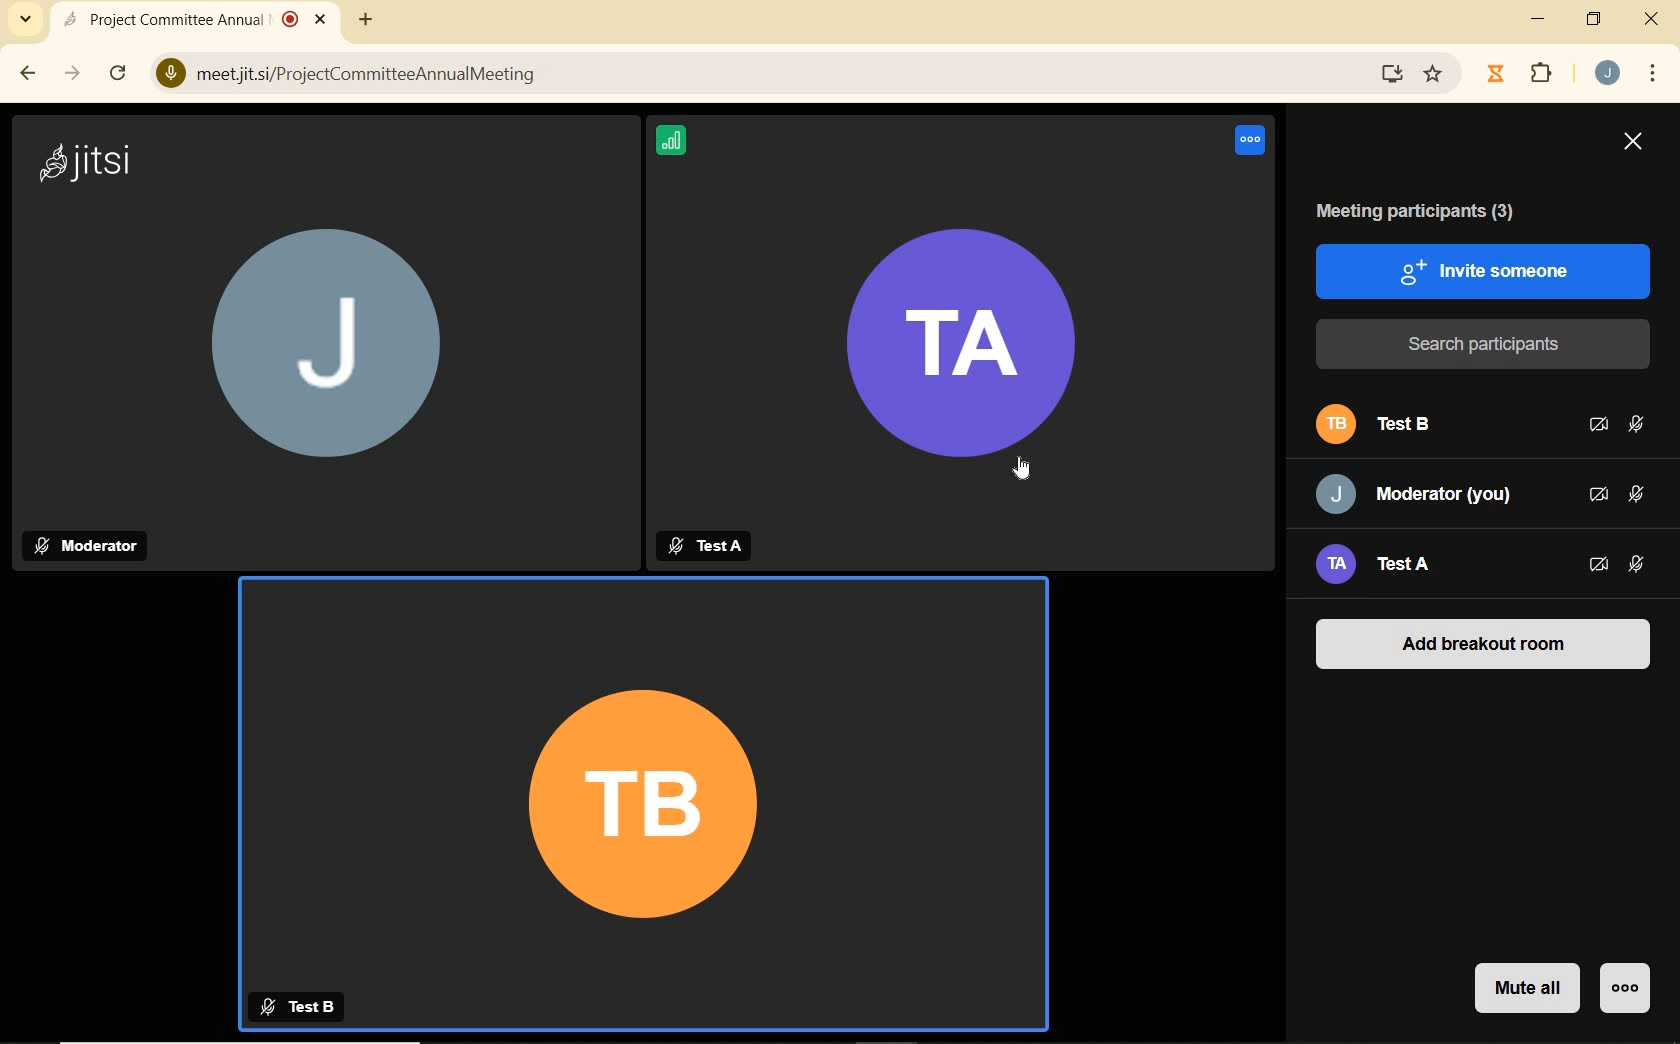 The image size is (1680, 1044). I want to click on Favorites, so click(1438, 72).